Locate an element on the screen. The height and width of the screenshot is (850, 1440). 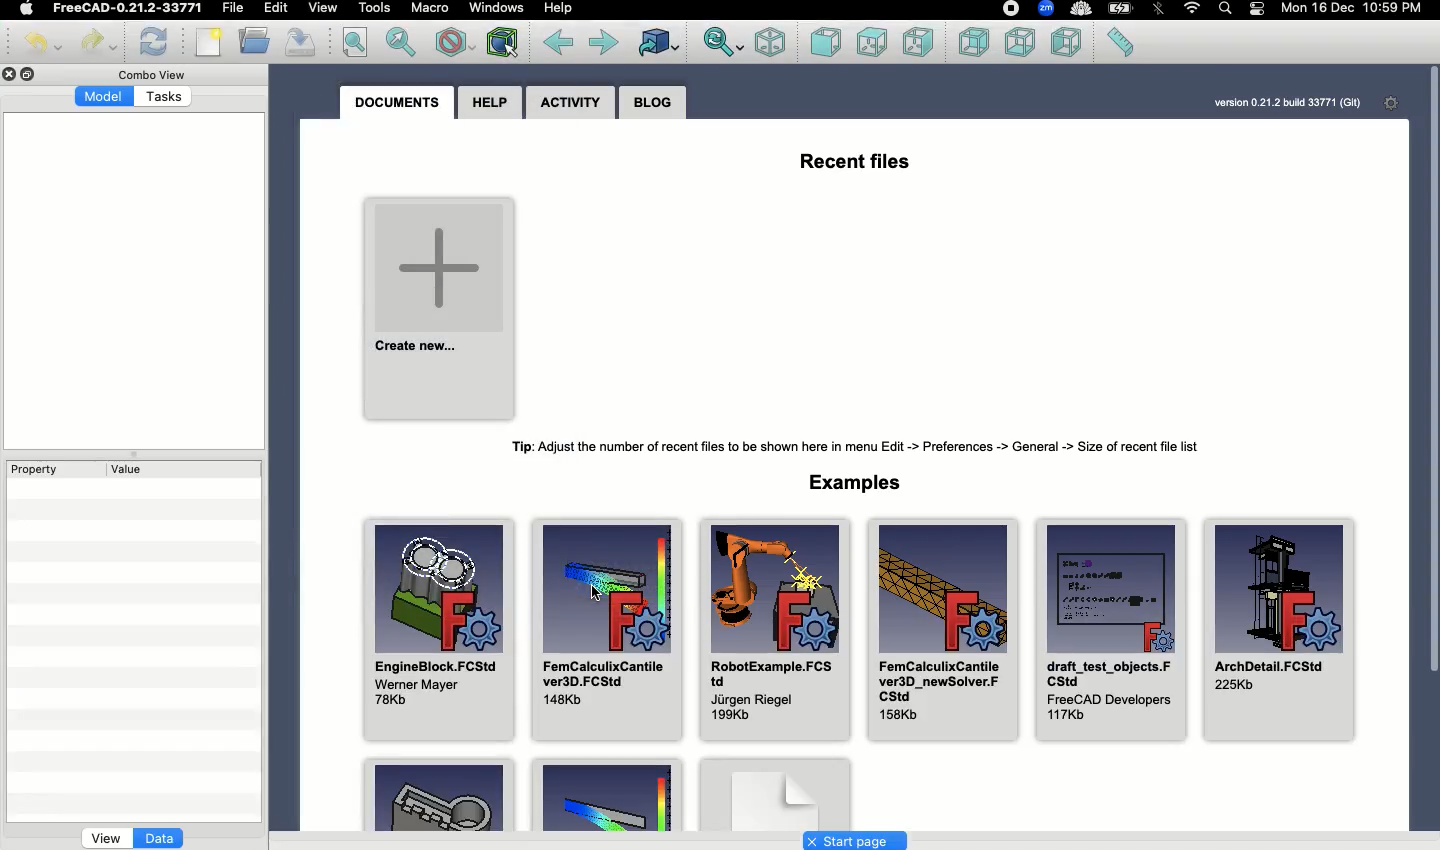
Undo is located at coordinates (42, 44).